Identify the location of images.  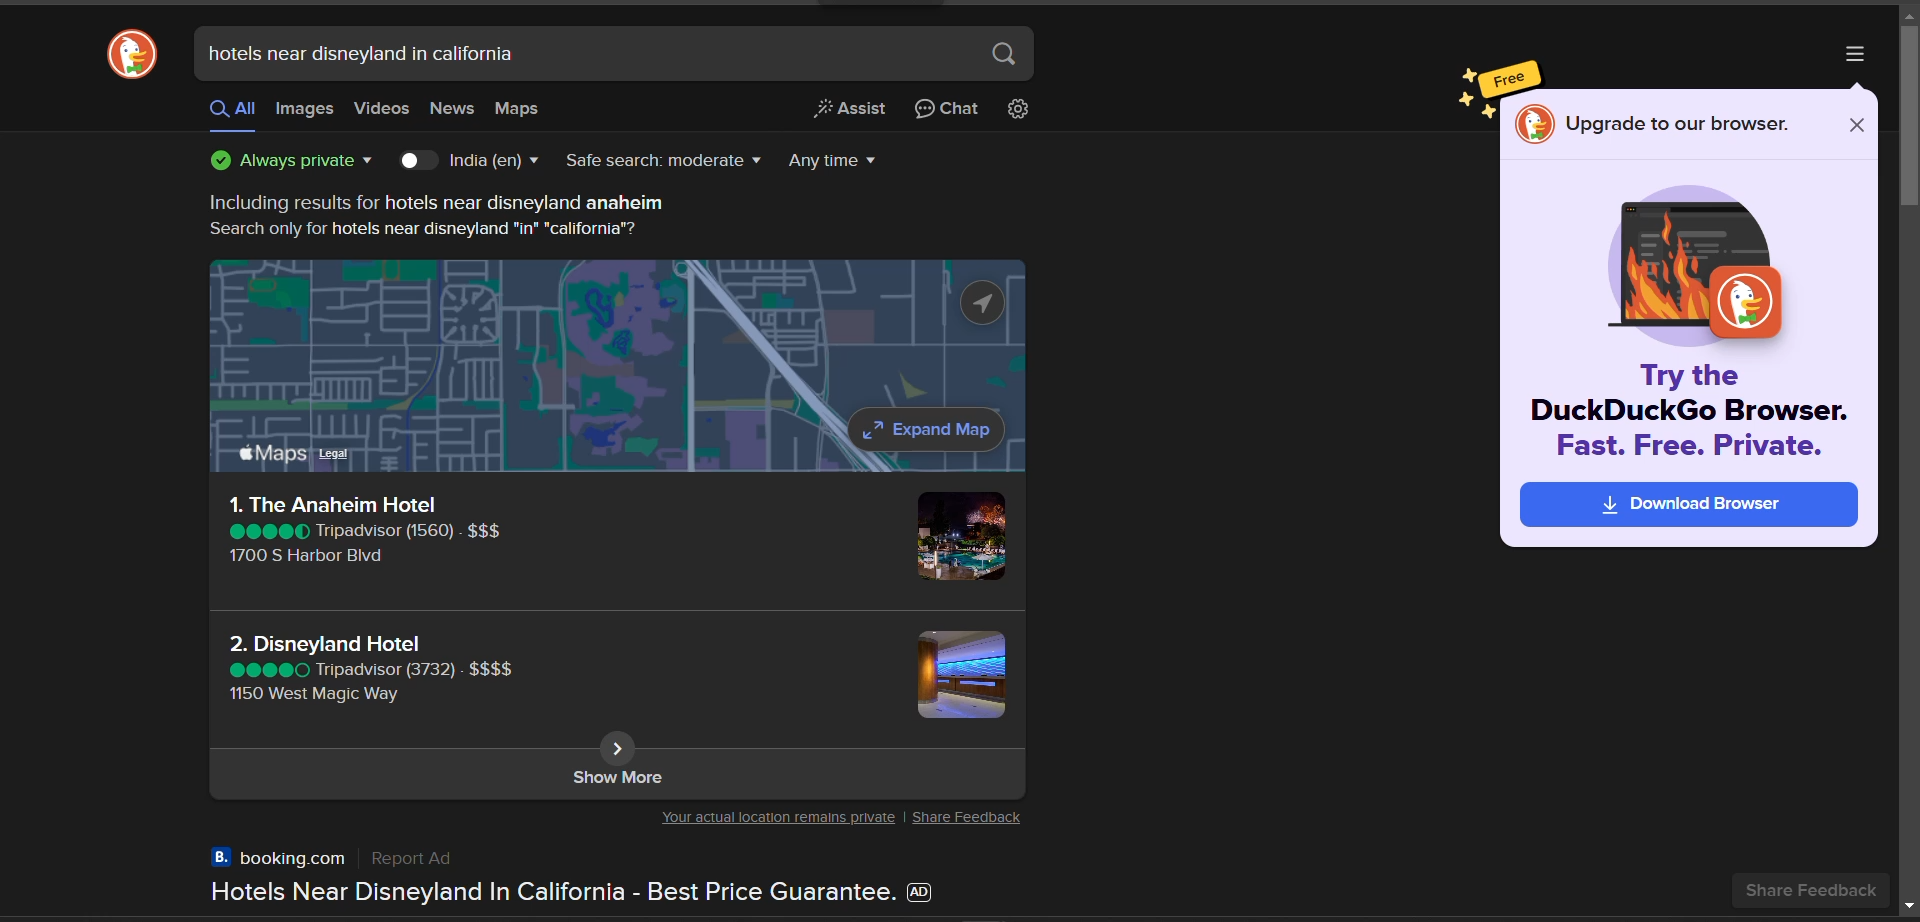
(304, 111).